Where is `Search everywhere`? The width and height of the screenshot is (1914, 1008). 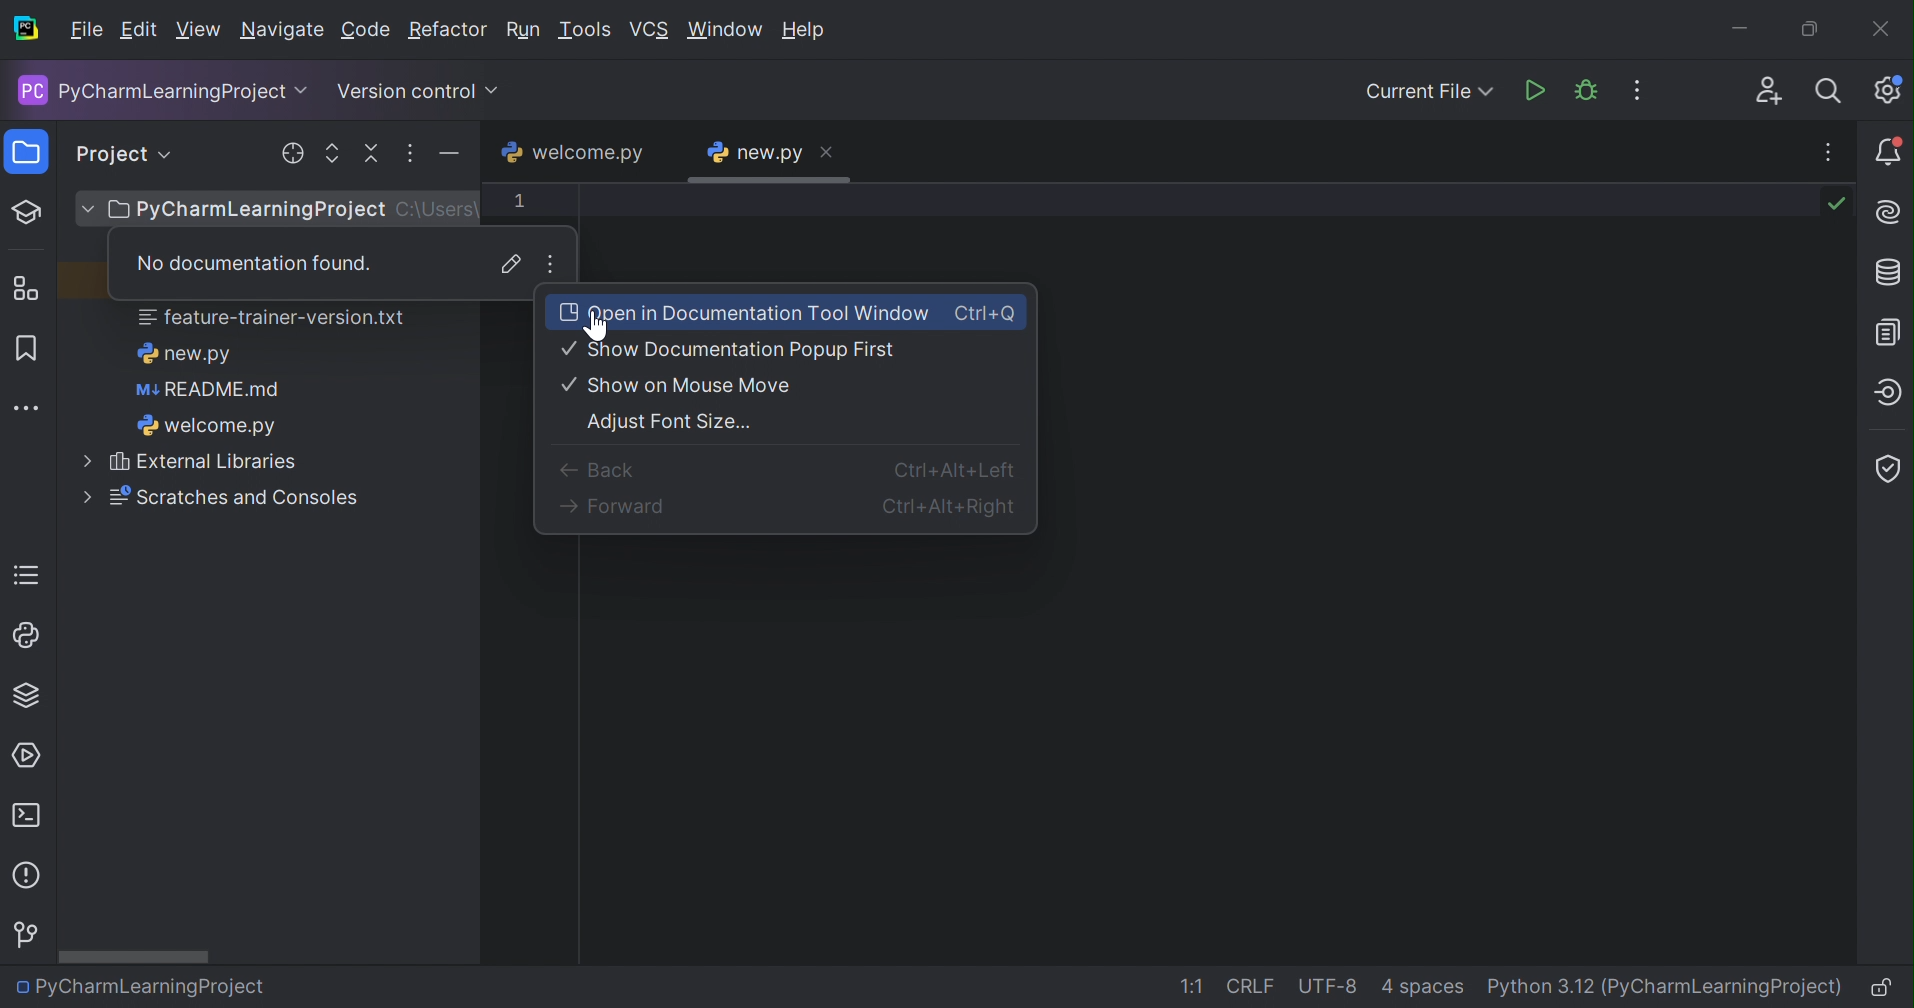
Search everywhere is located at coordinates (1830, 94).